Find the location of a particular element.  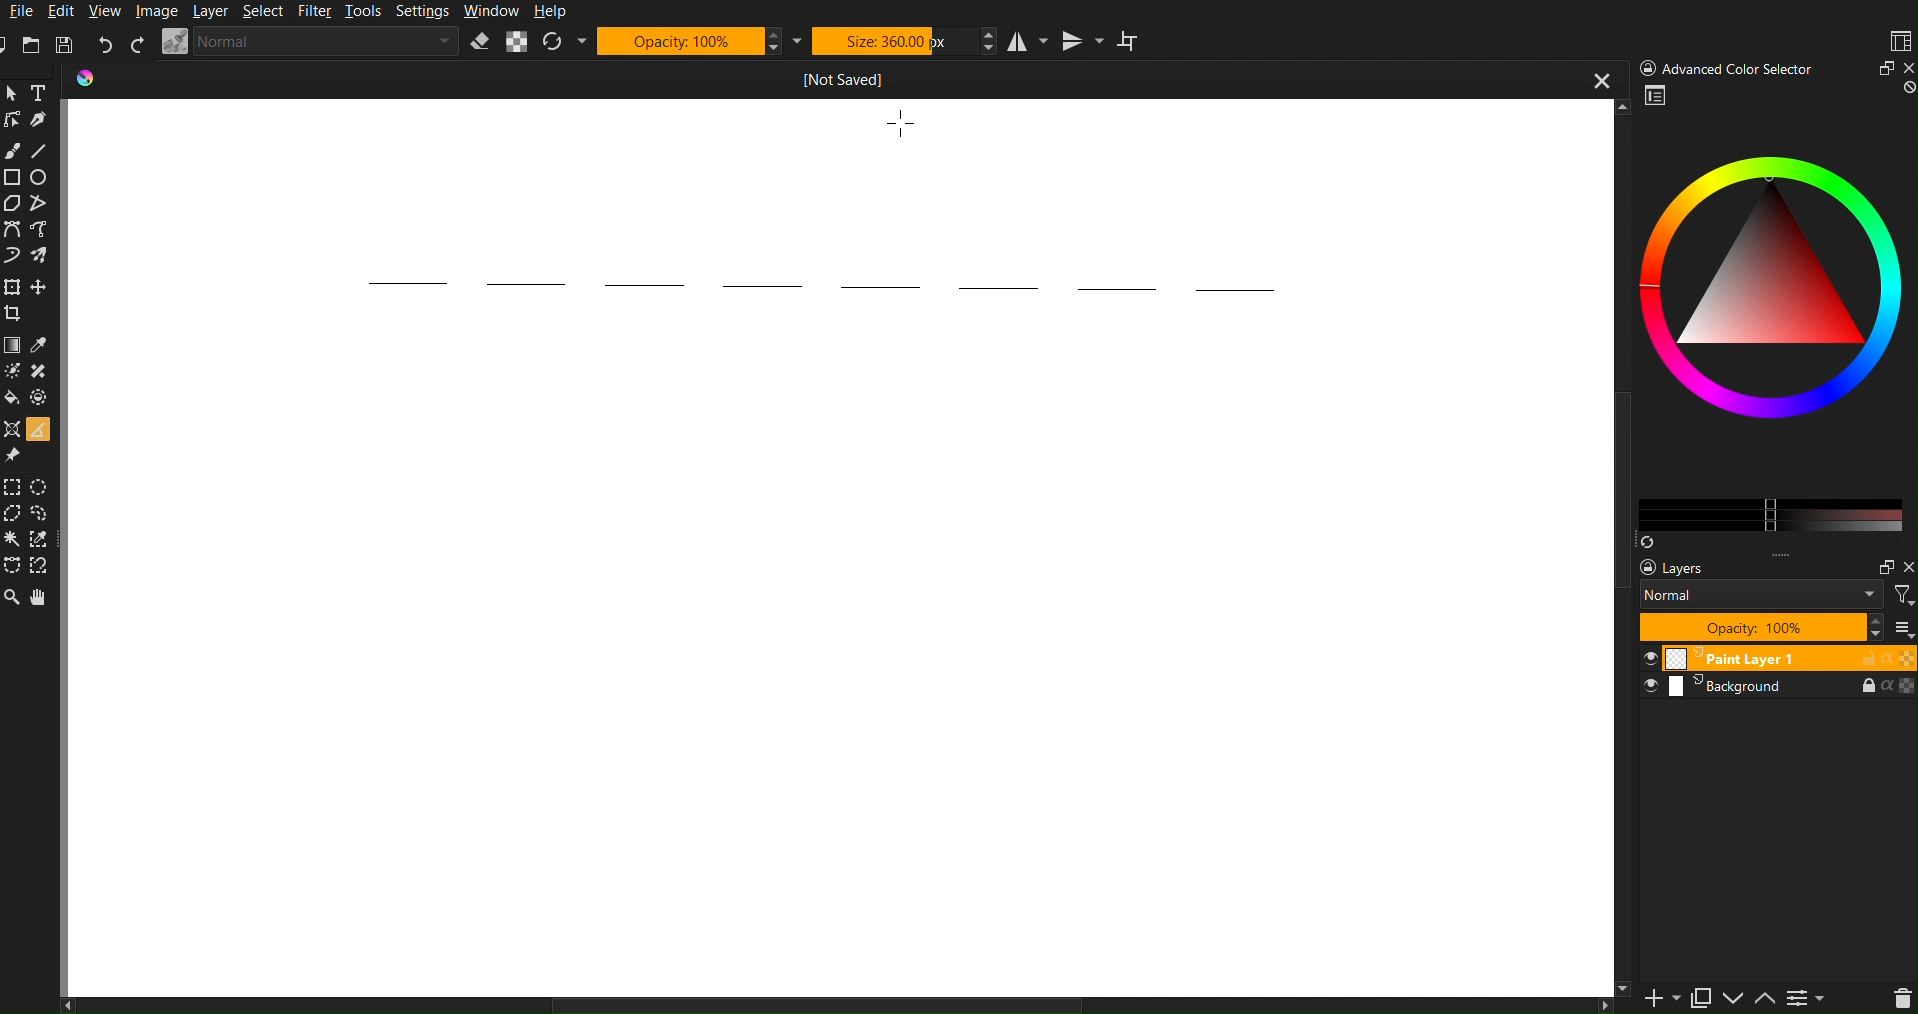

Brush Settings is located at coordinates (311, 42).